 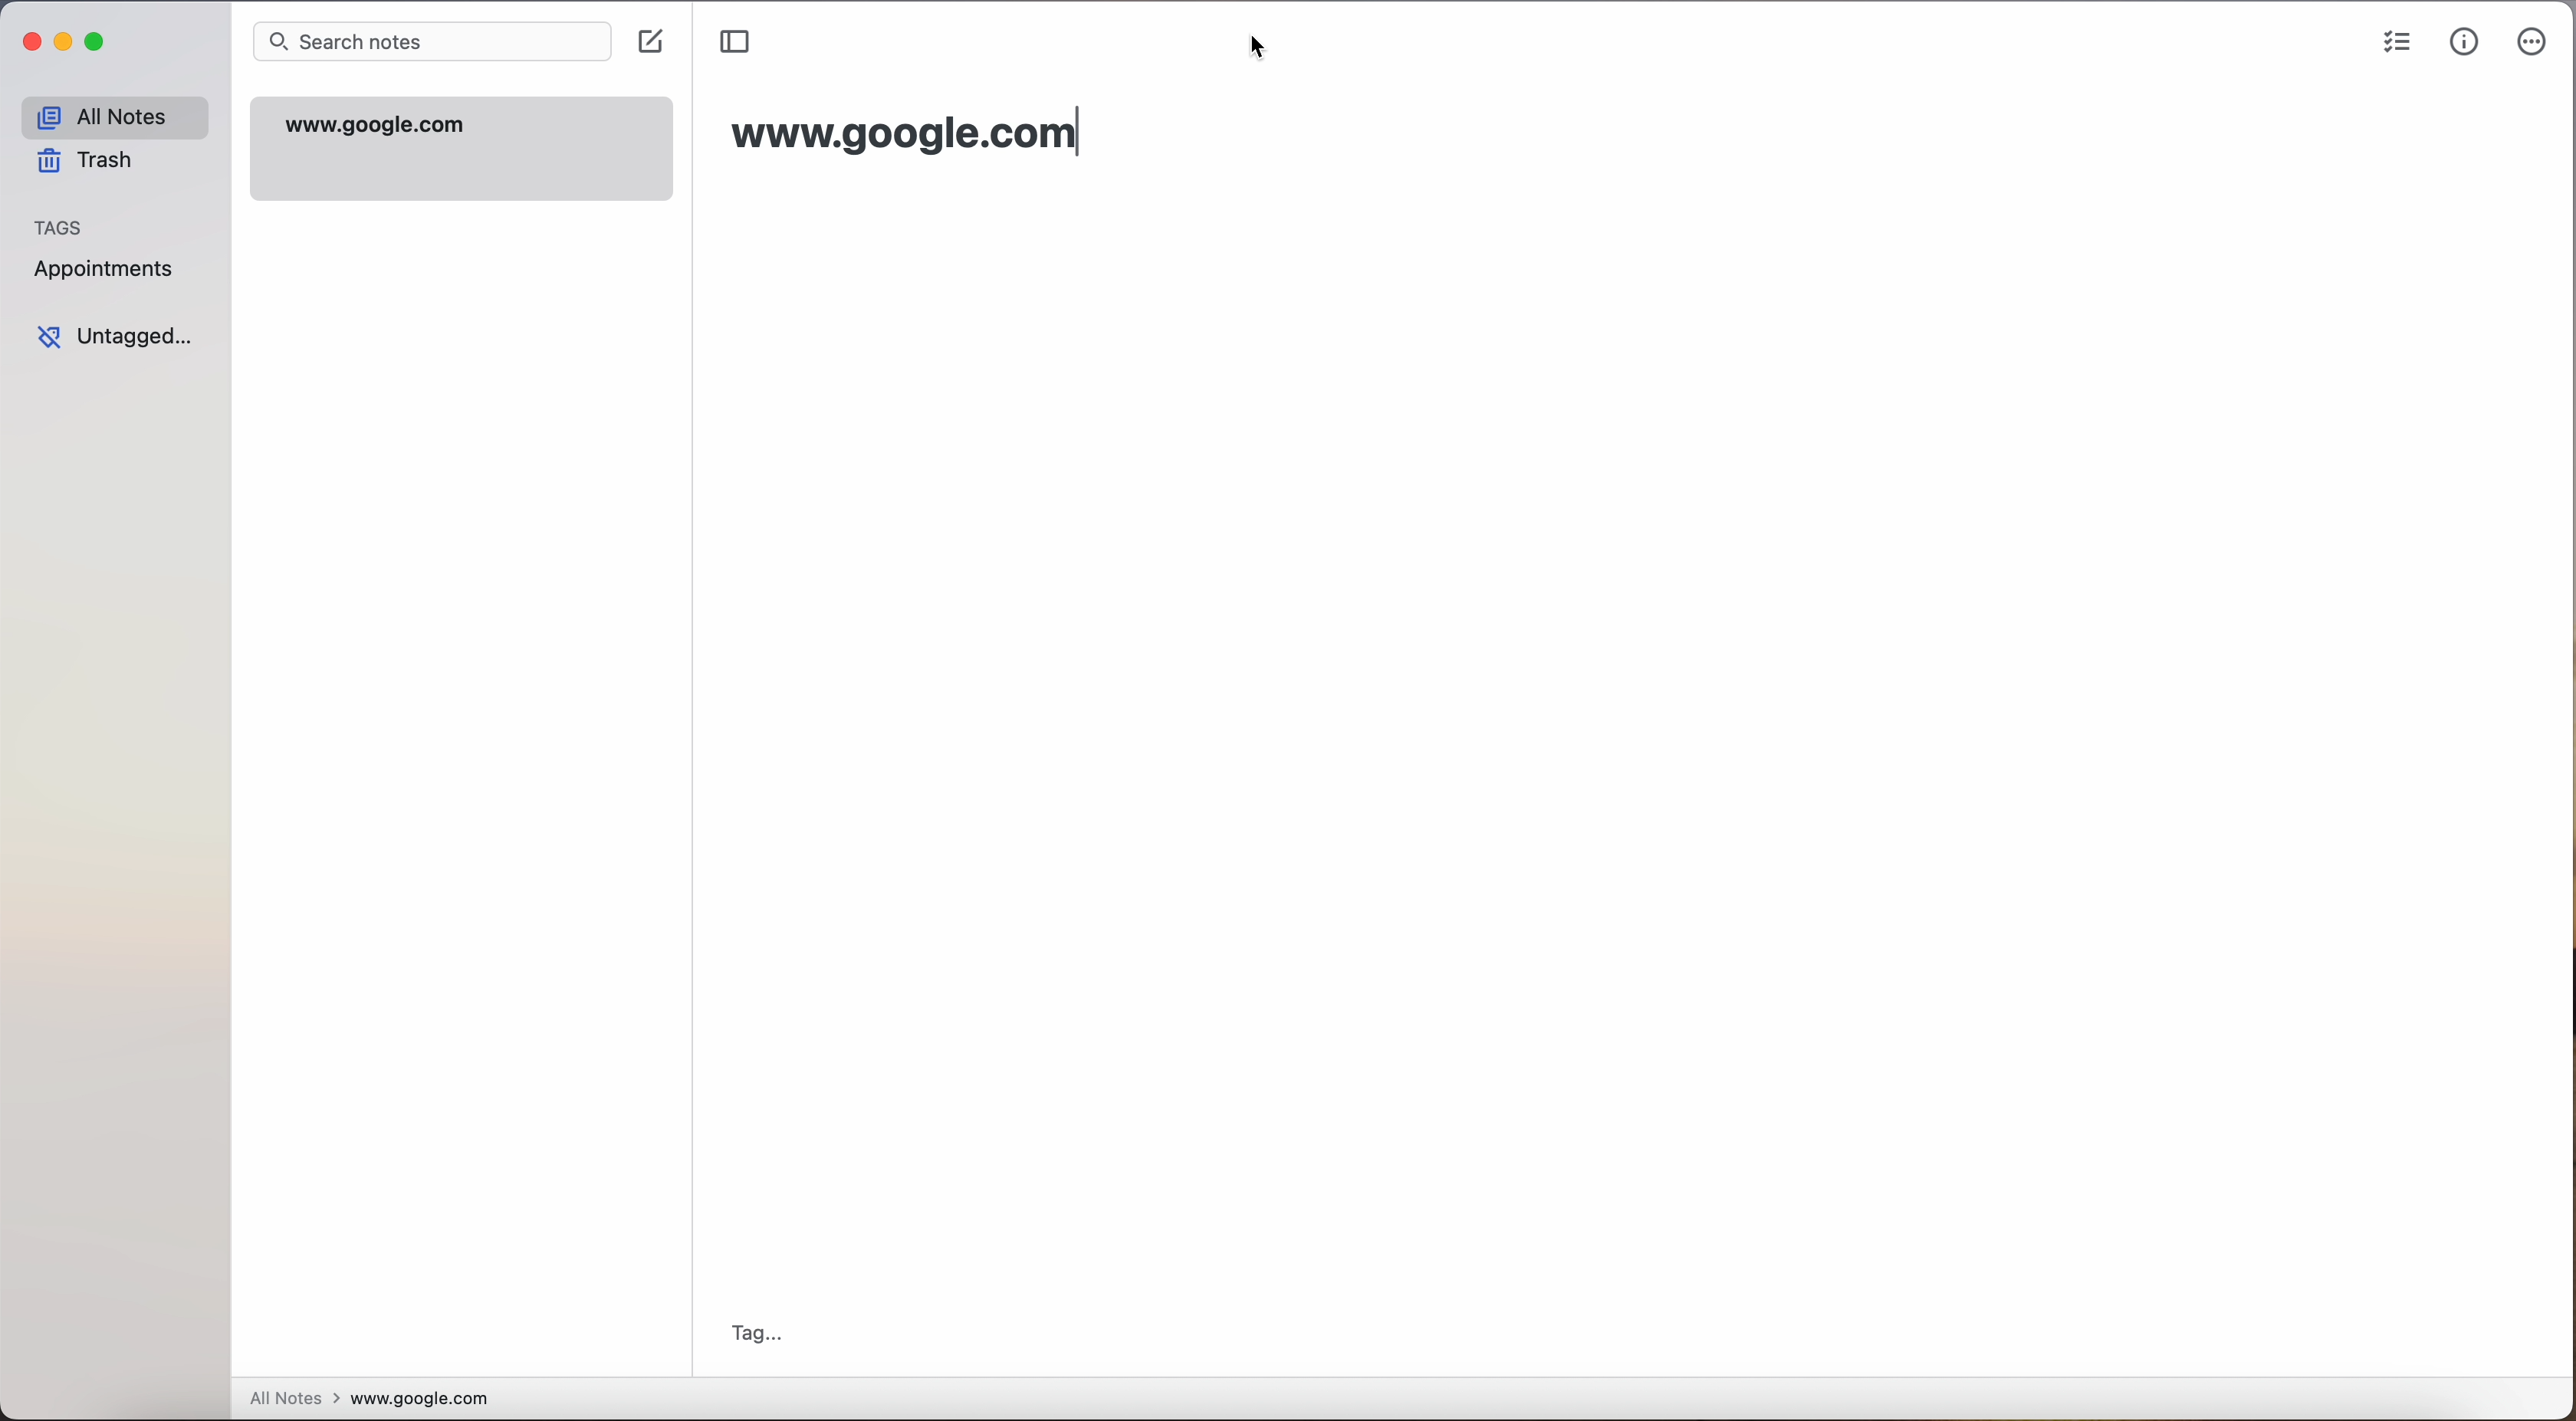 What do you see at coordinates (652, 49) in the screenshot?
I see `click on create note` at bounding box center [652, 49].